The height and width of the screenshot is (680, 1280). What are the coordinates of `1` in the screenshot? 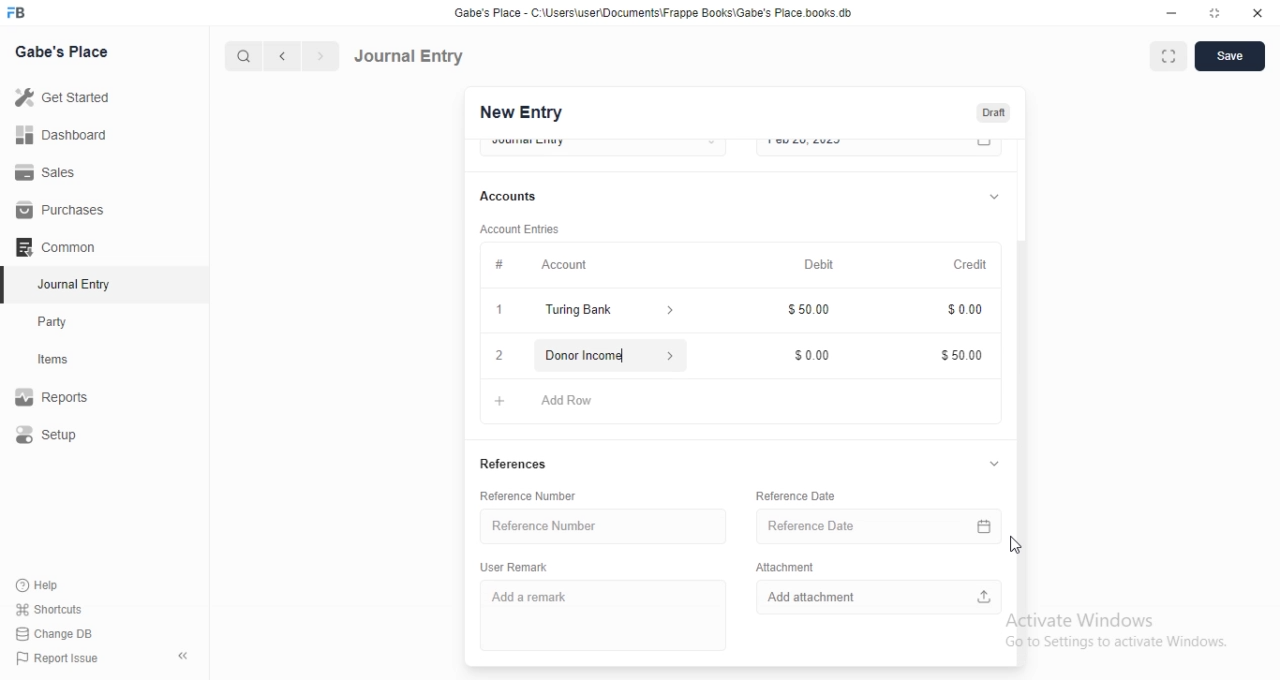 It's located at (502, 312).